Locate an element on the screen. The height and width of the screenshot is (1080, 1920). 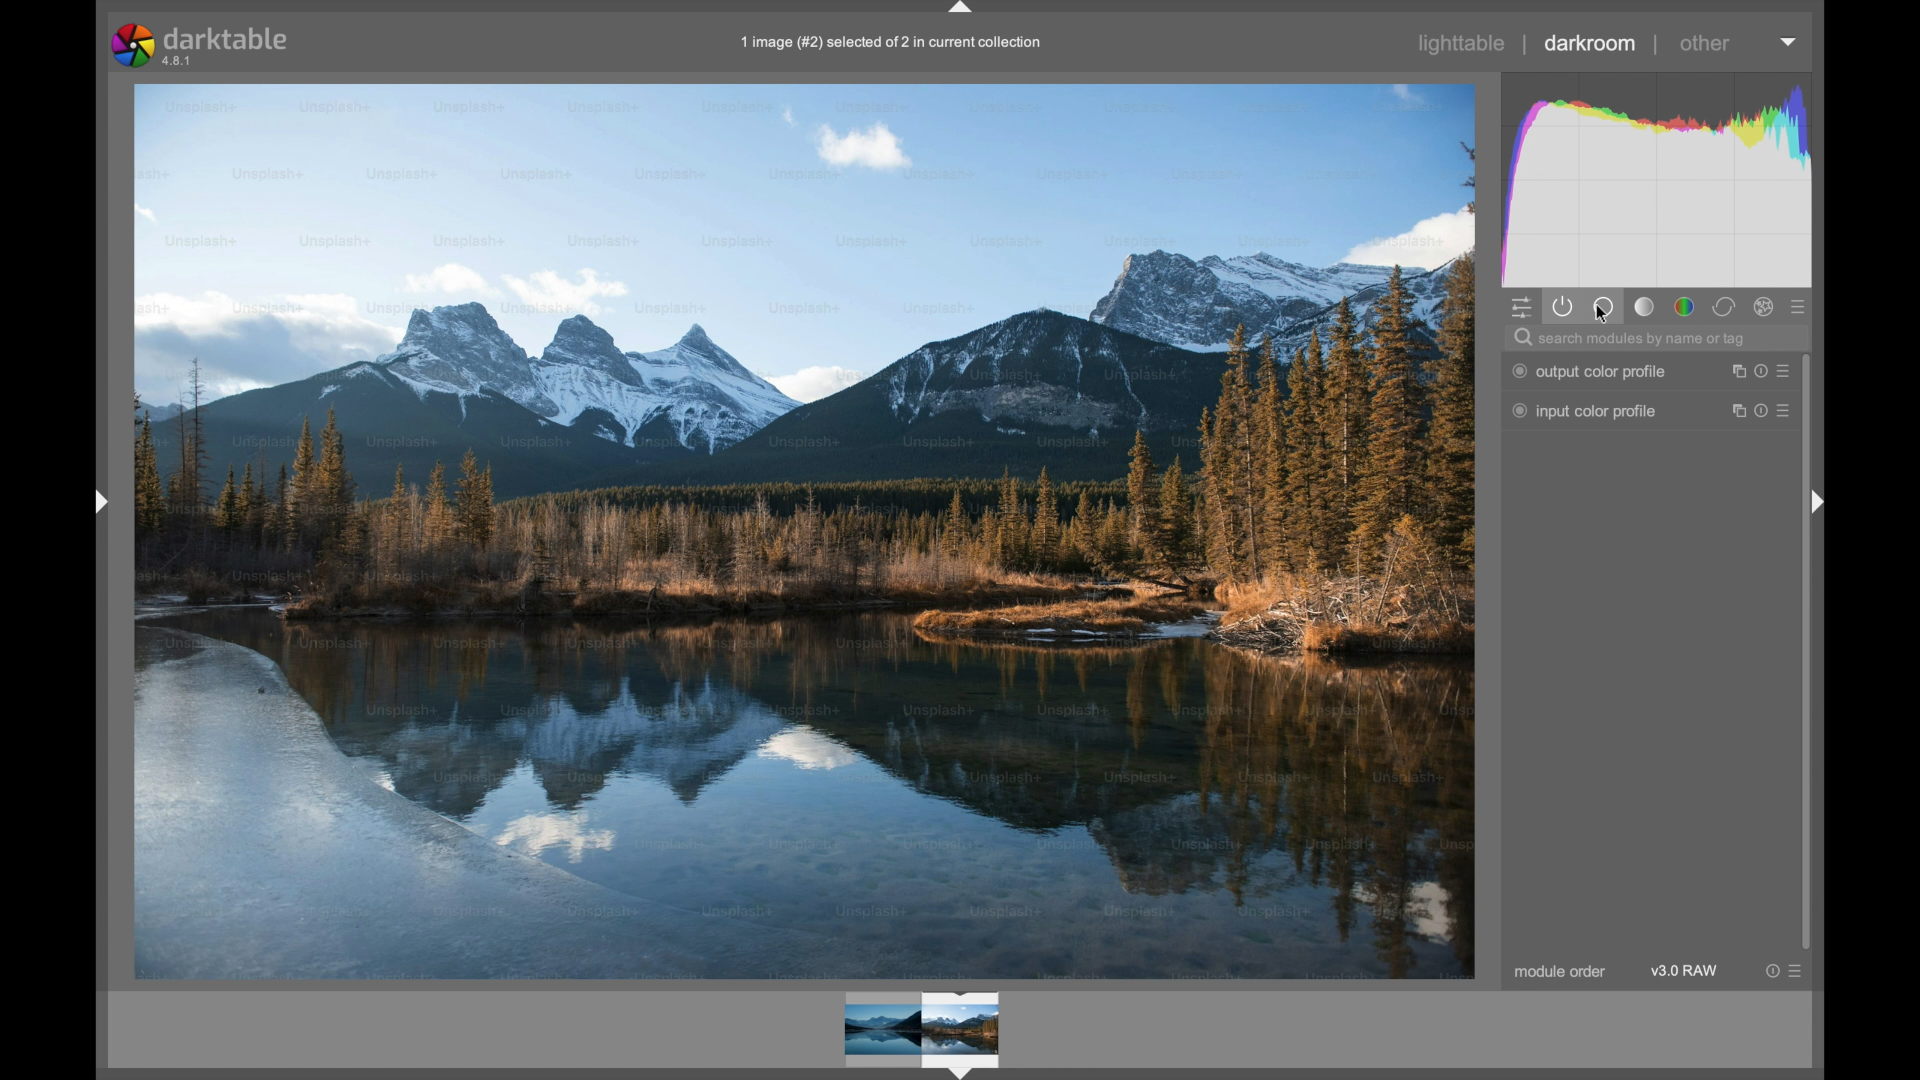
instance is located at coordinates (1734, 411).